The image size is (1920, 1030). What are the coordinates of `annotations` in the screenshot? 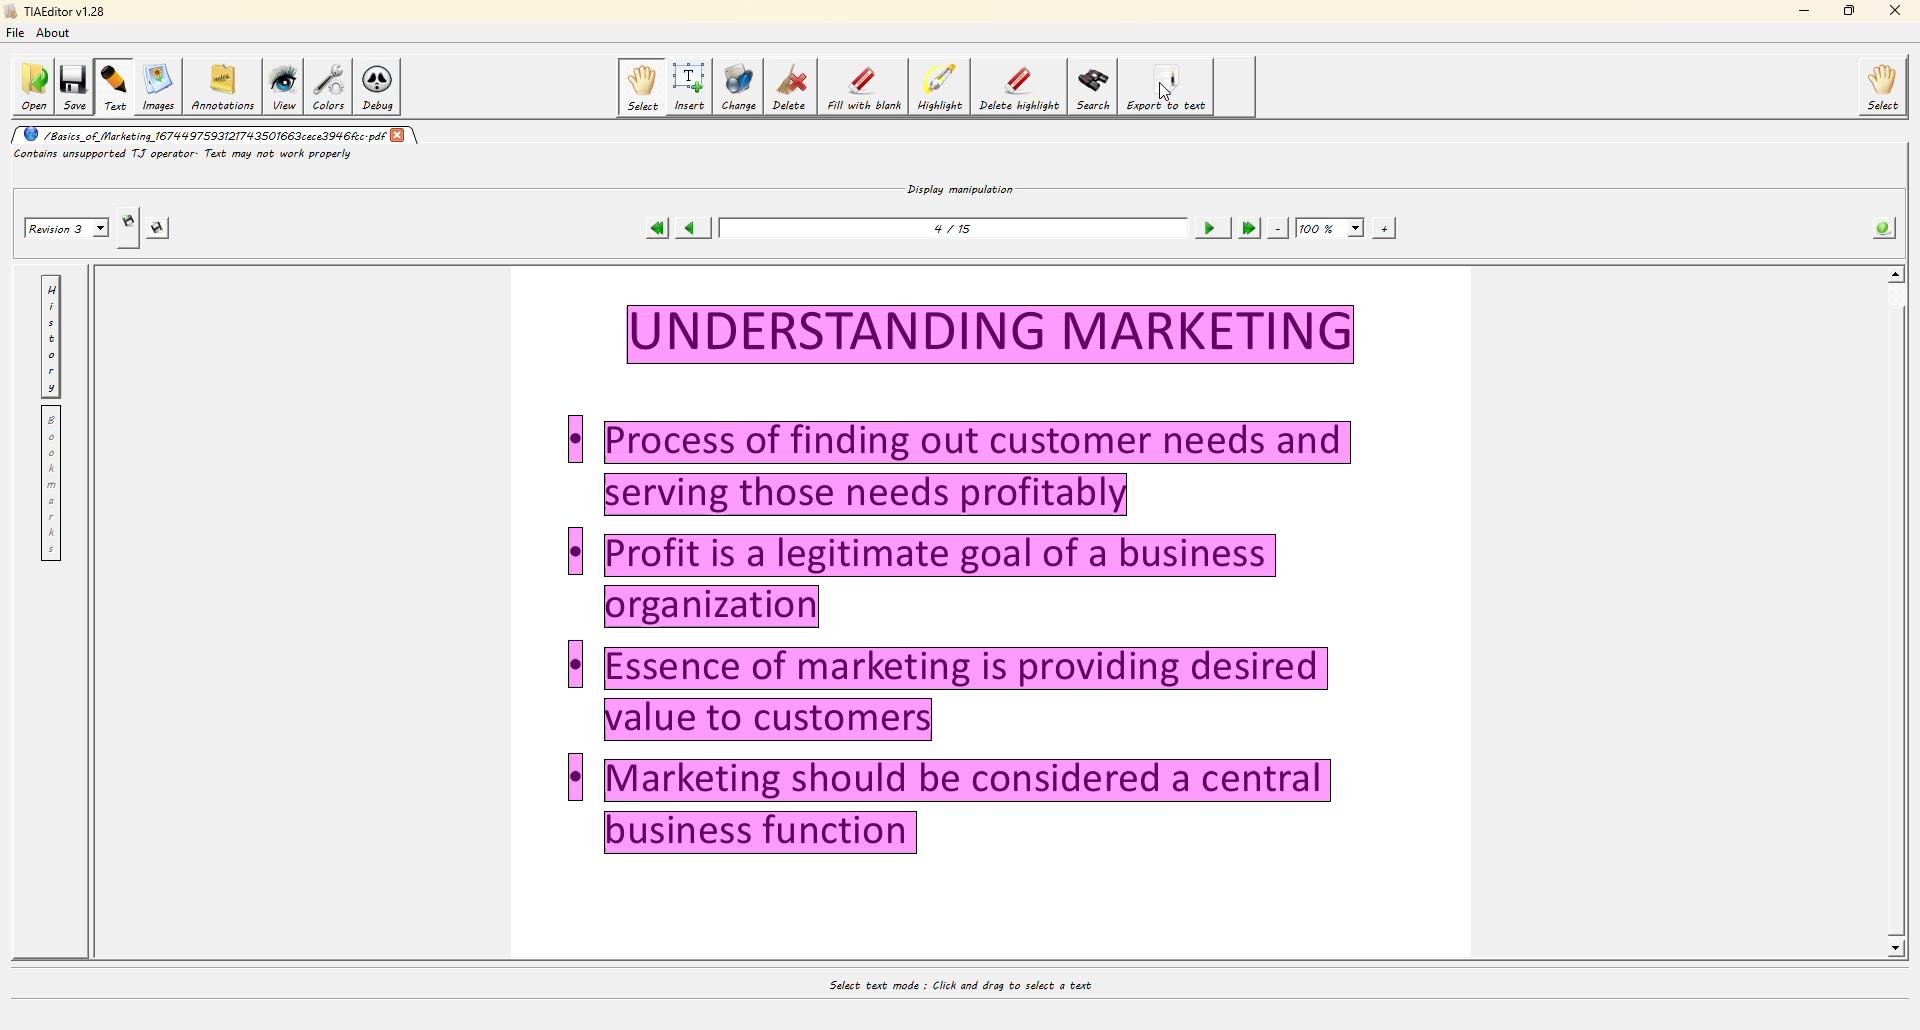 It's located at (223, 89).